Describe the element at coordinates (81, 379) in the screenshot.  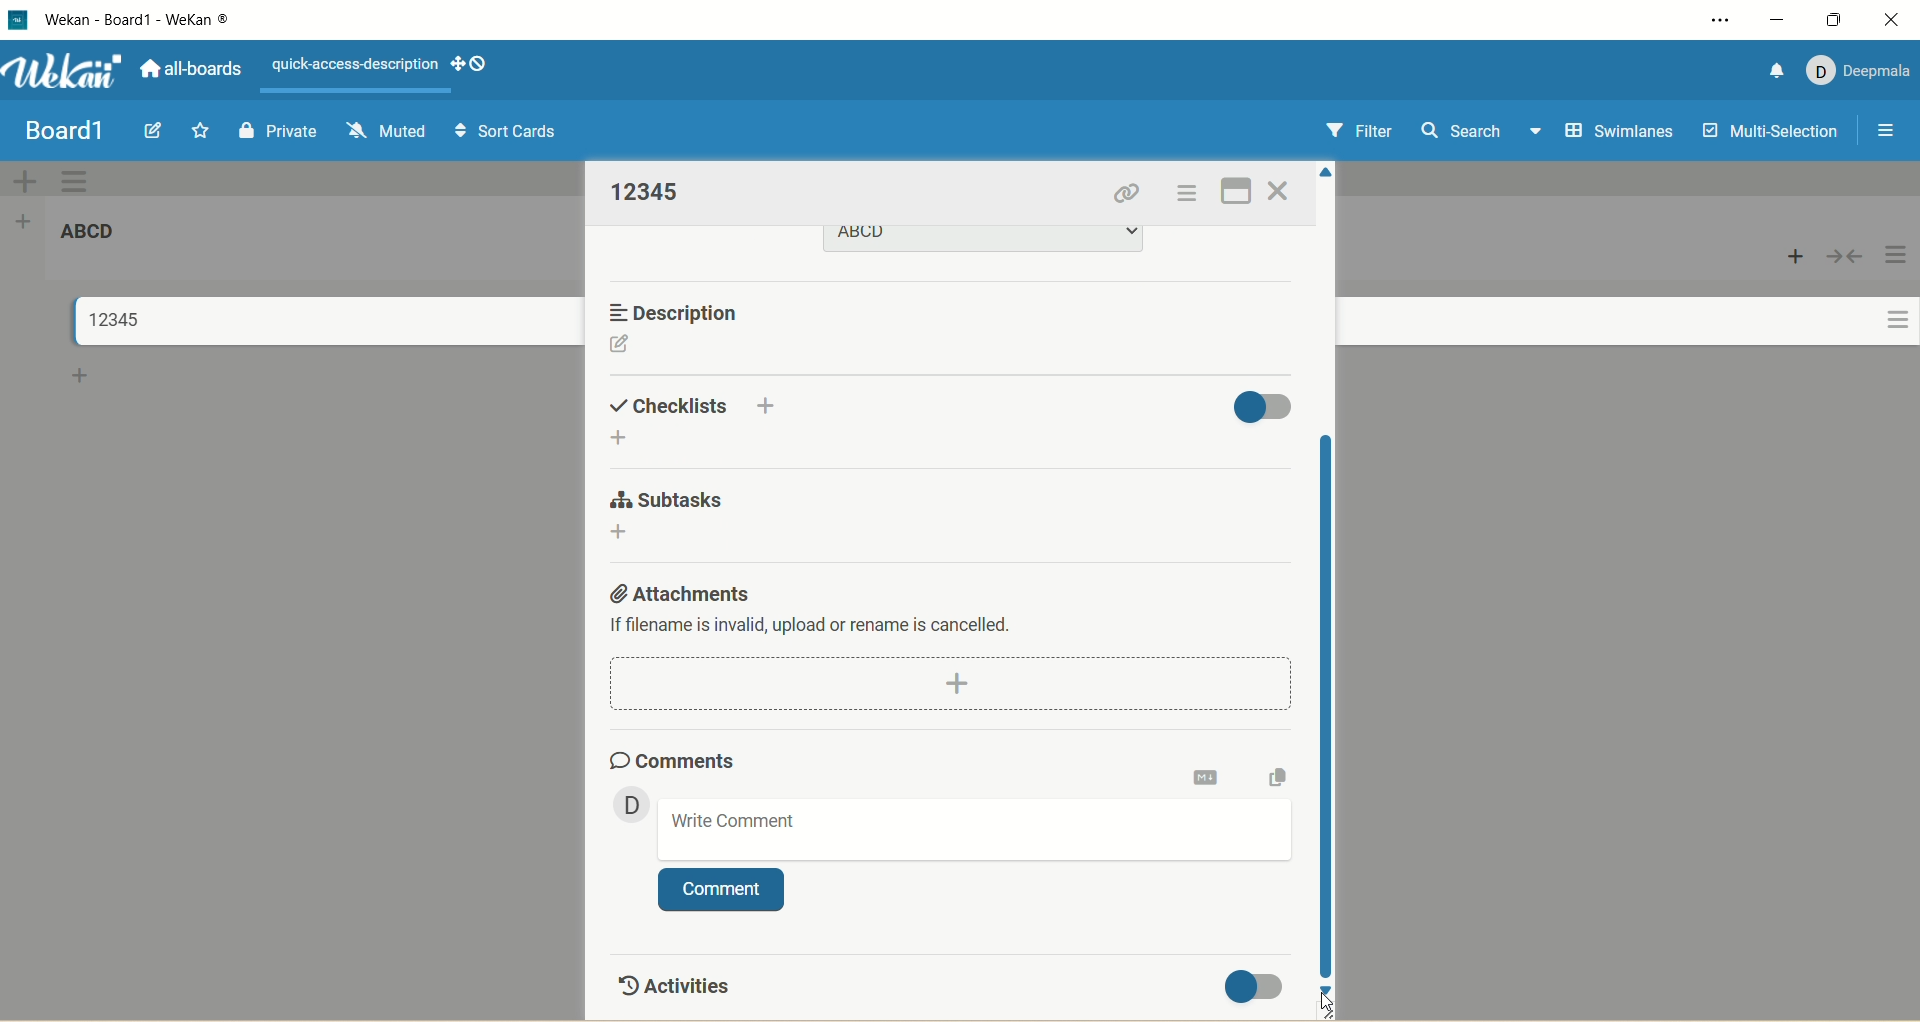
I see `add card` at that location.